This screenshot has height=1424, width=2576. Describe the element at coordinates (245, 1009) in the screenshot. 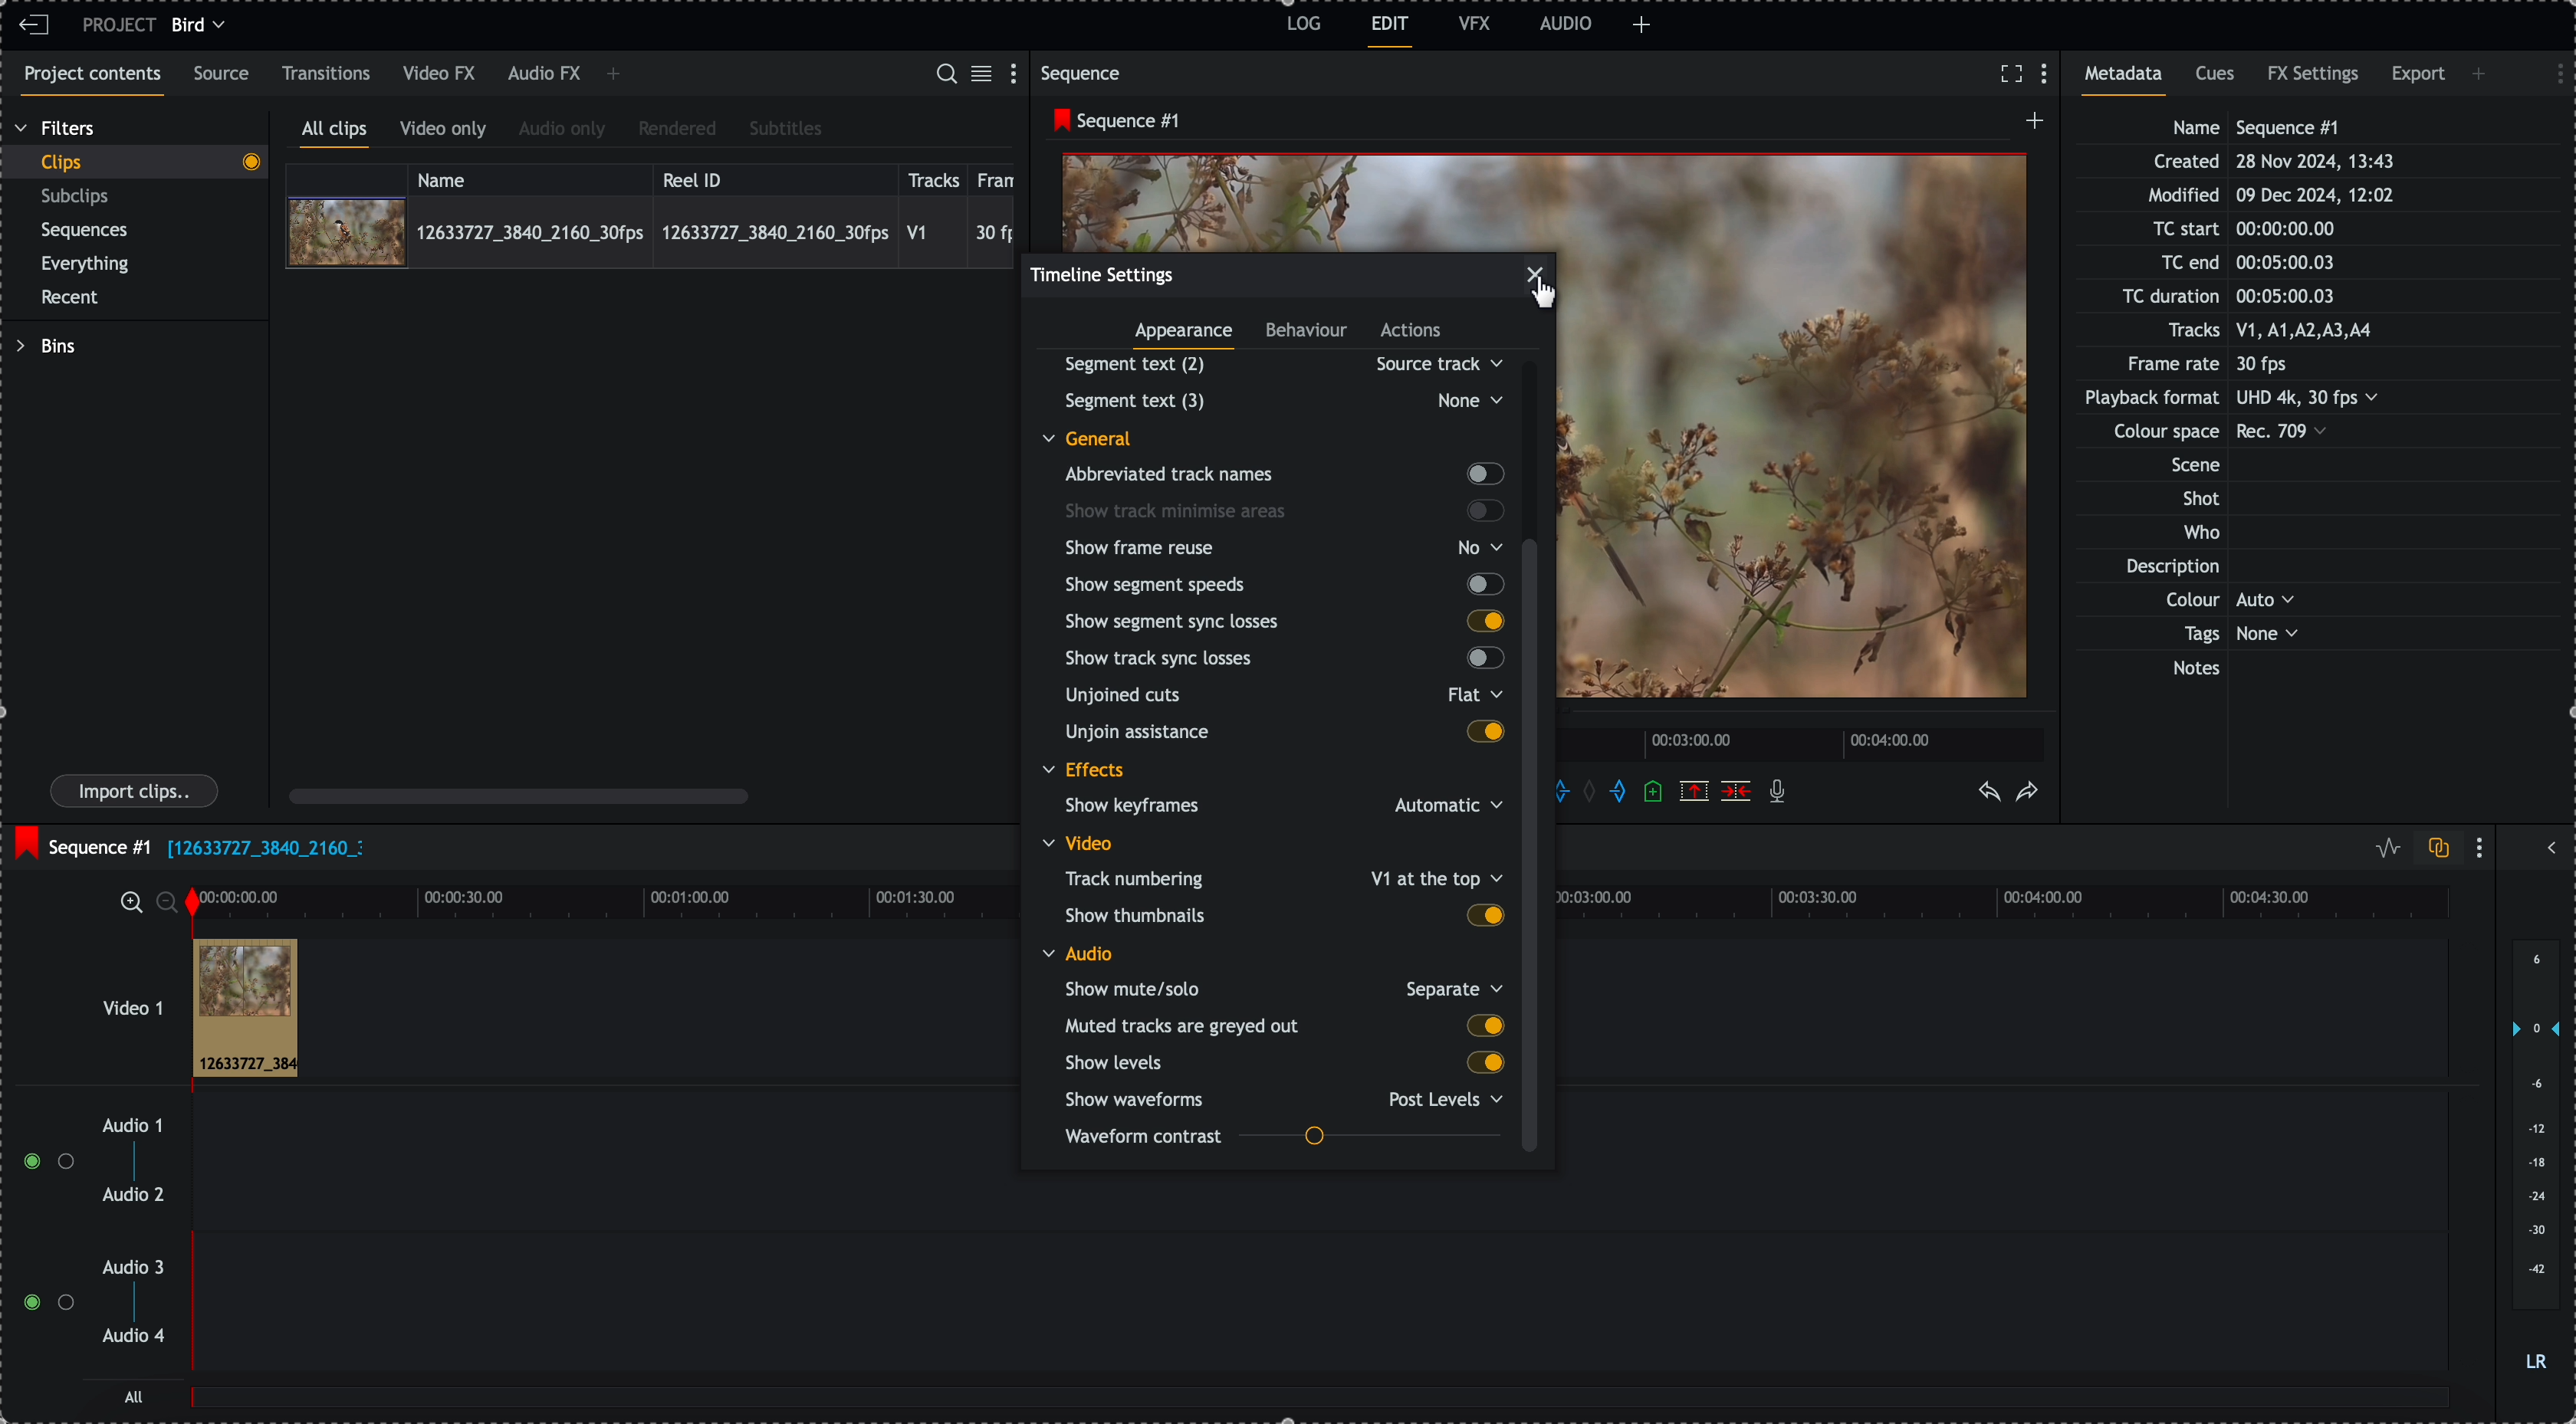

I see `clip` at that location.